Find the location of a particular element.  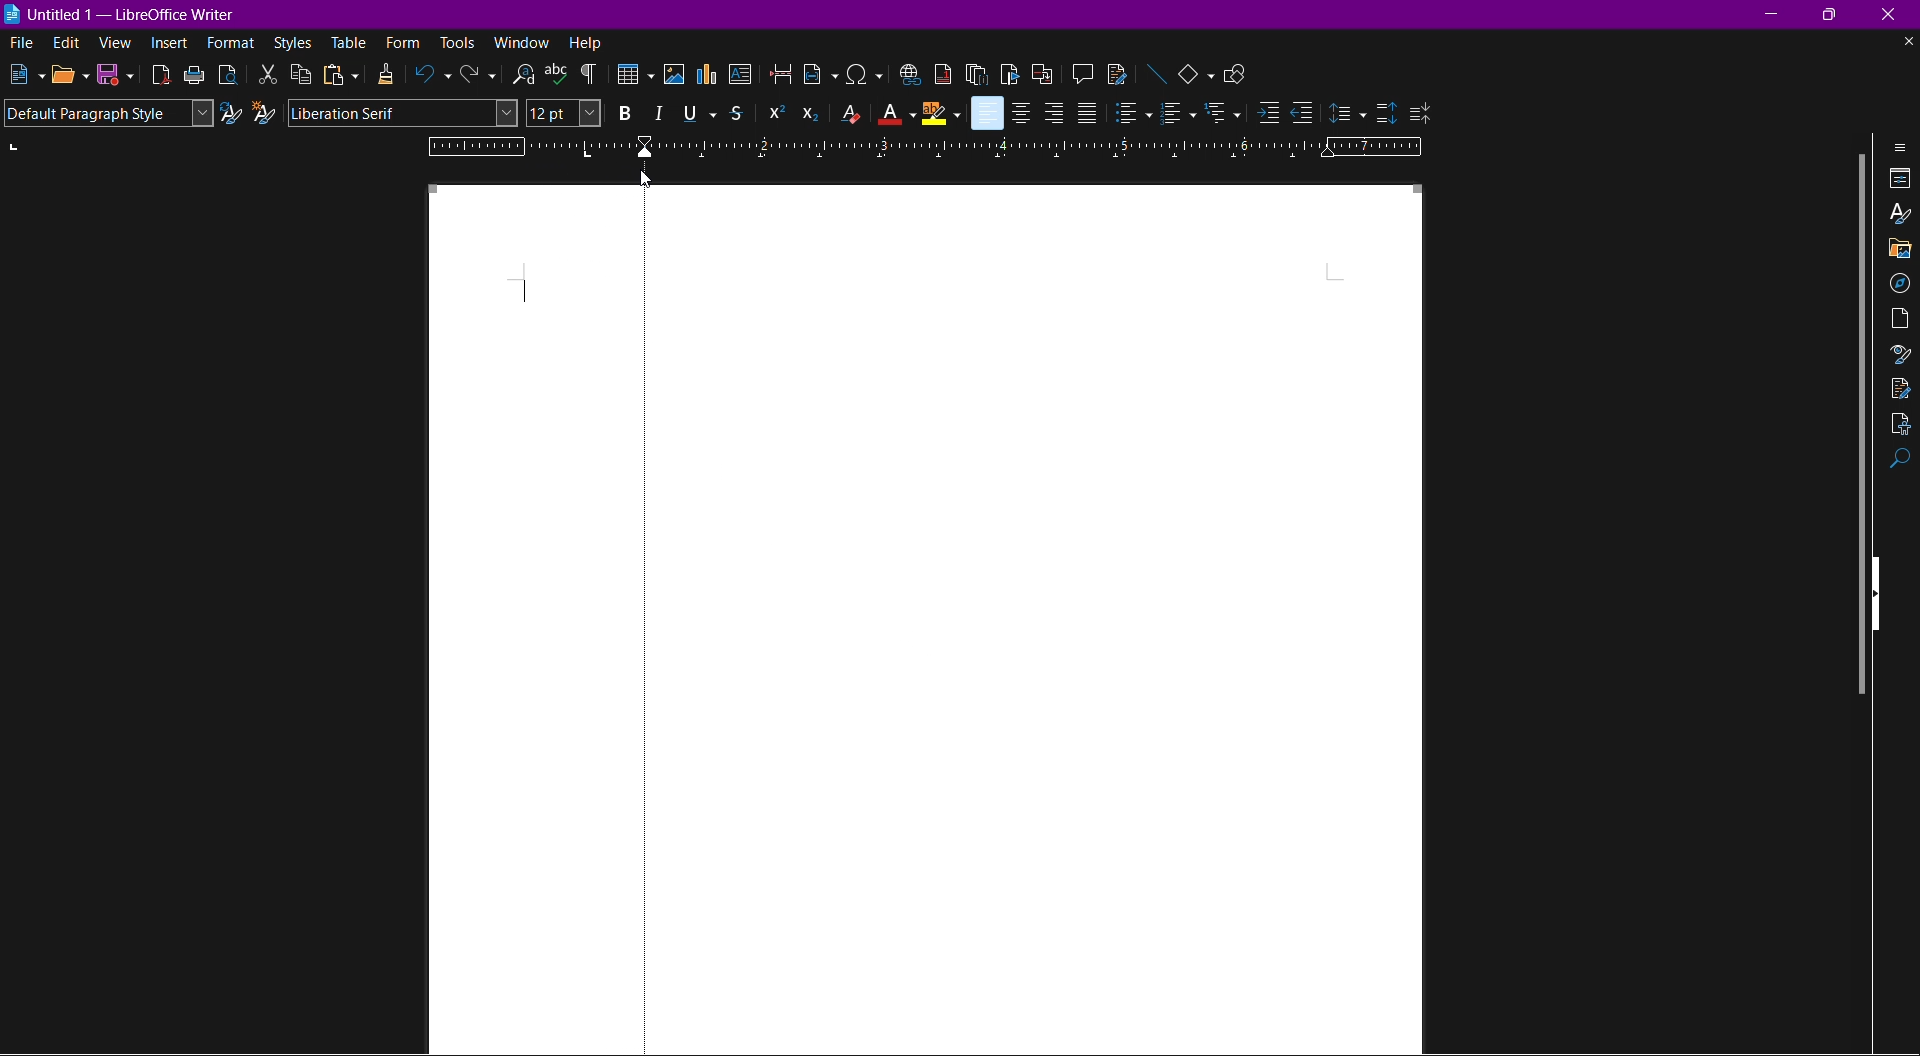

Superscript is located at coordinates (773, 112).